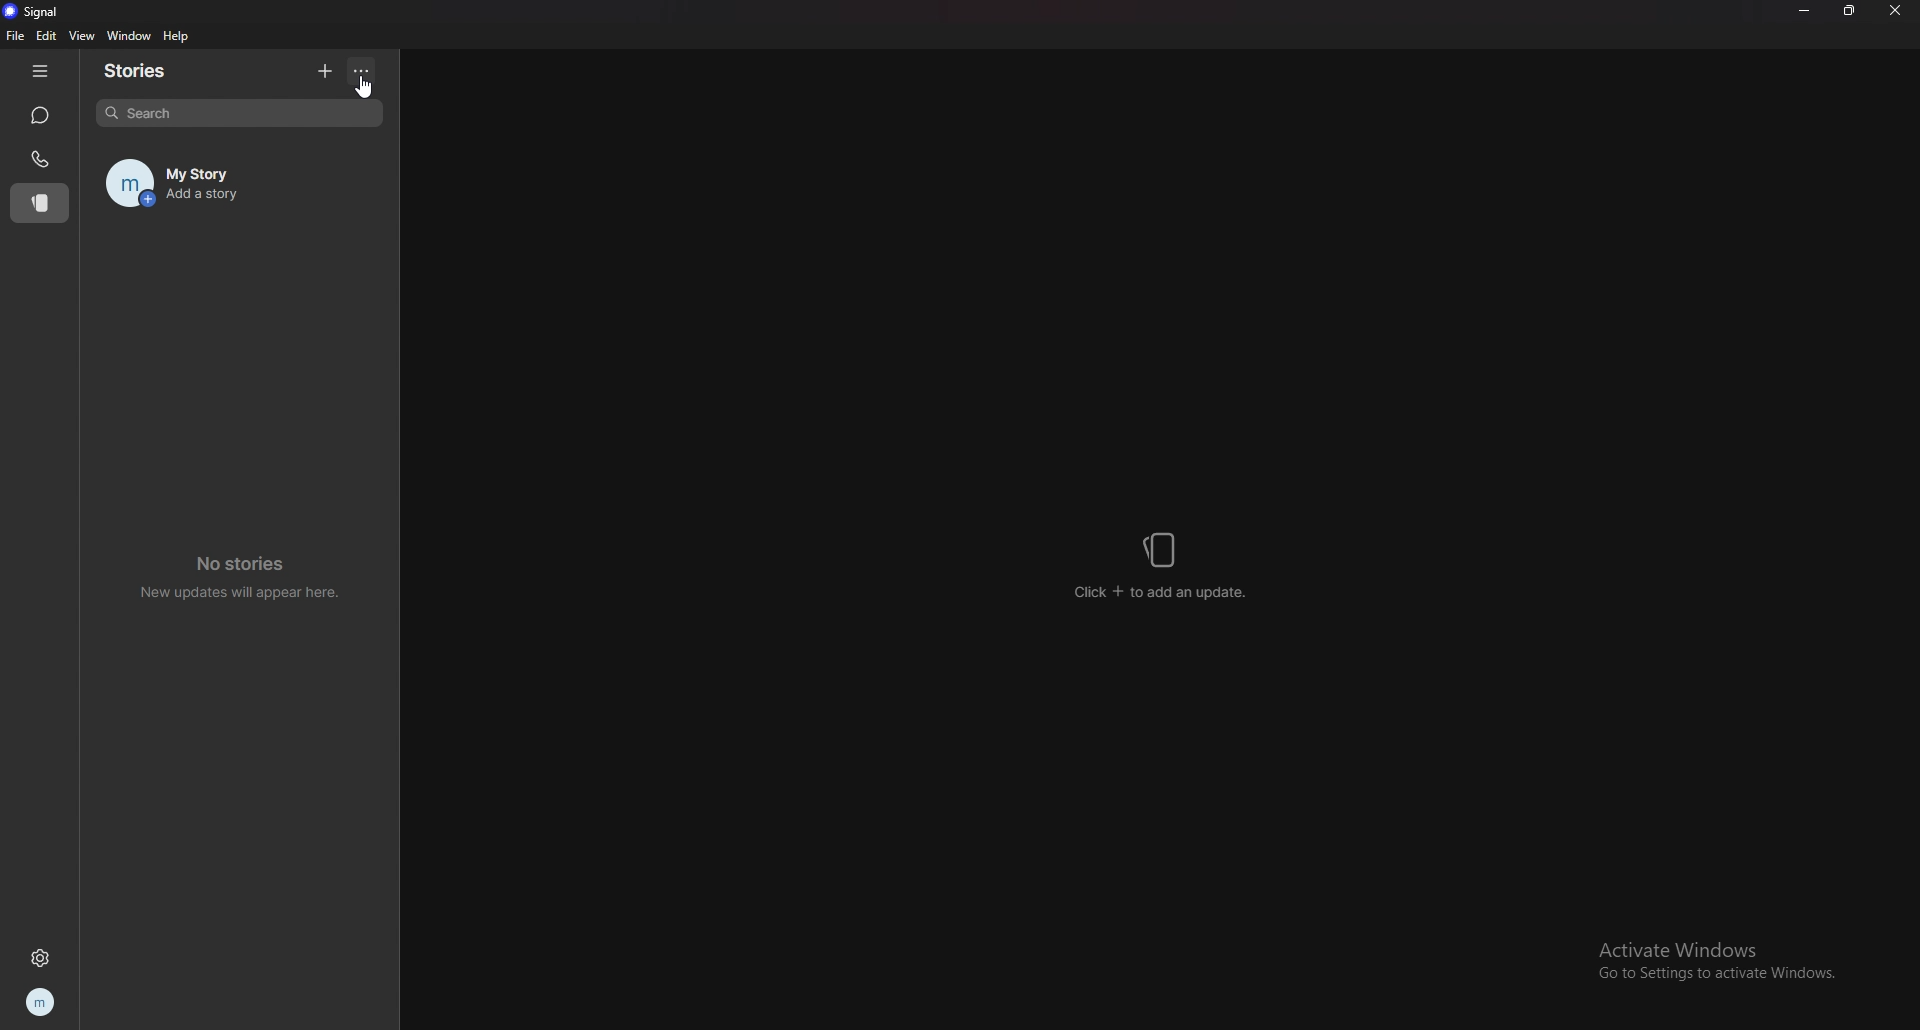 This screenshot has height=1030, width=1920. Describe the element at coordinates (35, 12) in the screenshot. I see `signal` at that location.